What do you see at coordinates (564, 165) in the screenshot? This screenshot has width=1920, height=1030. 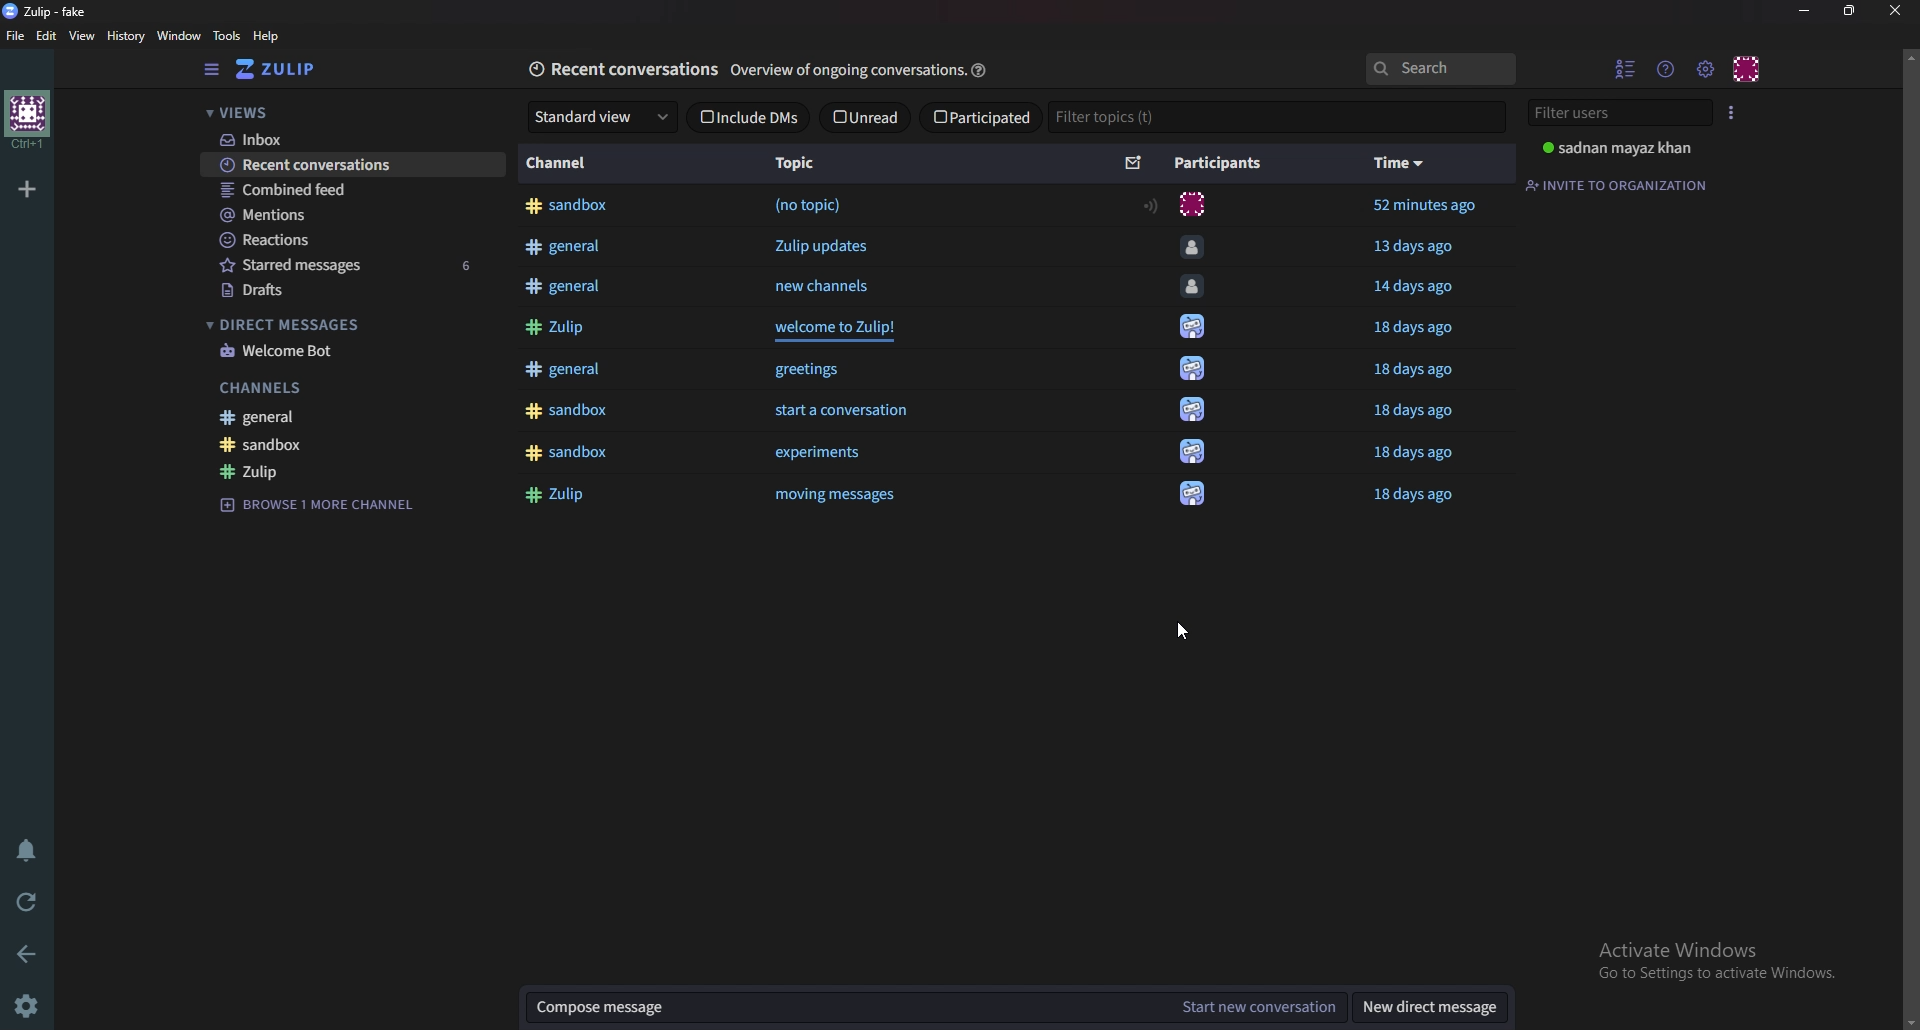 I see `Channel` at bounding box center [564, 165].